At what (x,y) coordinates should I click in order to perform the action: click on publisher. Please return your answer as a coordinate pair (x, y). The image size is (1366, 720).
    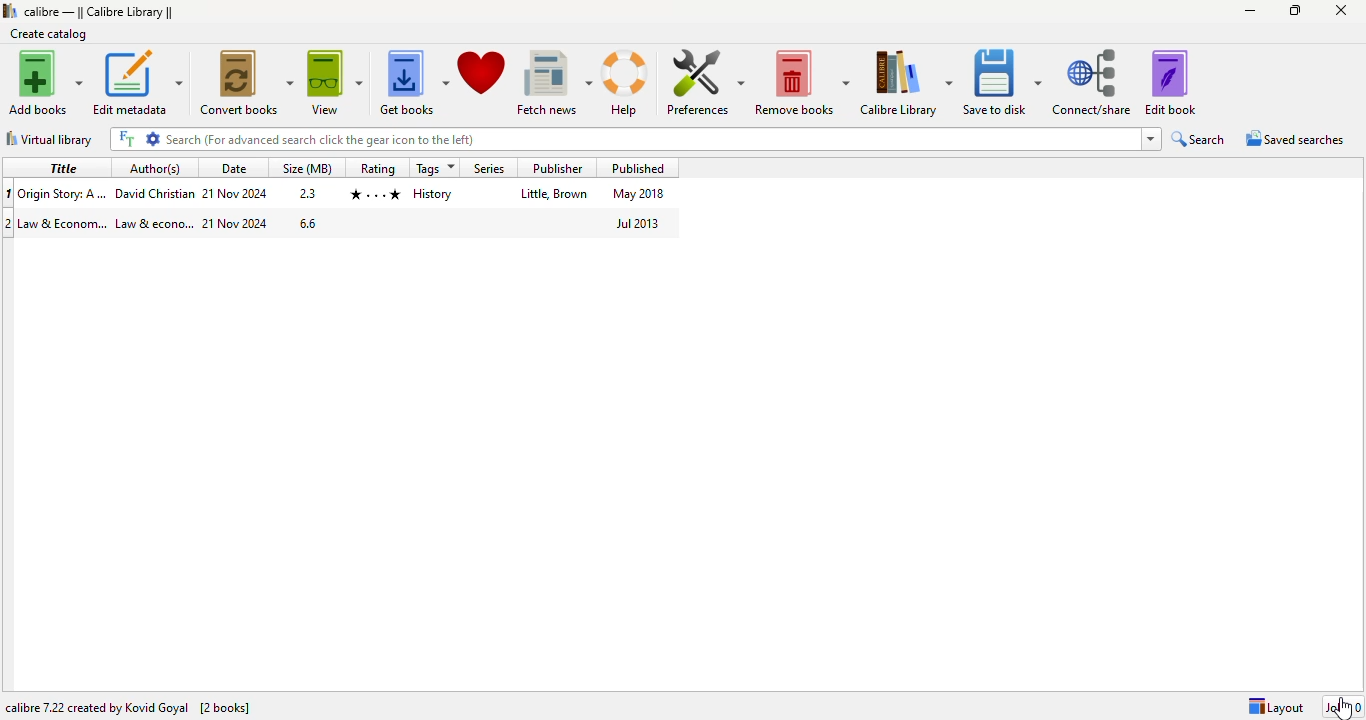
    Looking at the image, I should click on (553, 194).